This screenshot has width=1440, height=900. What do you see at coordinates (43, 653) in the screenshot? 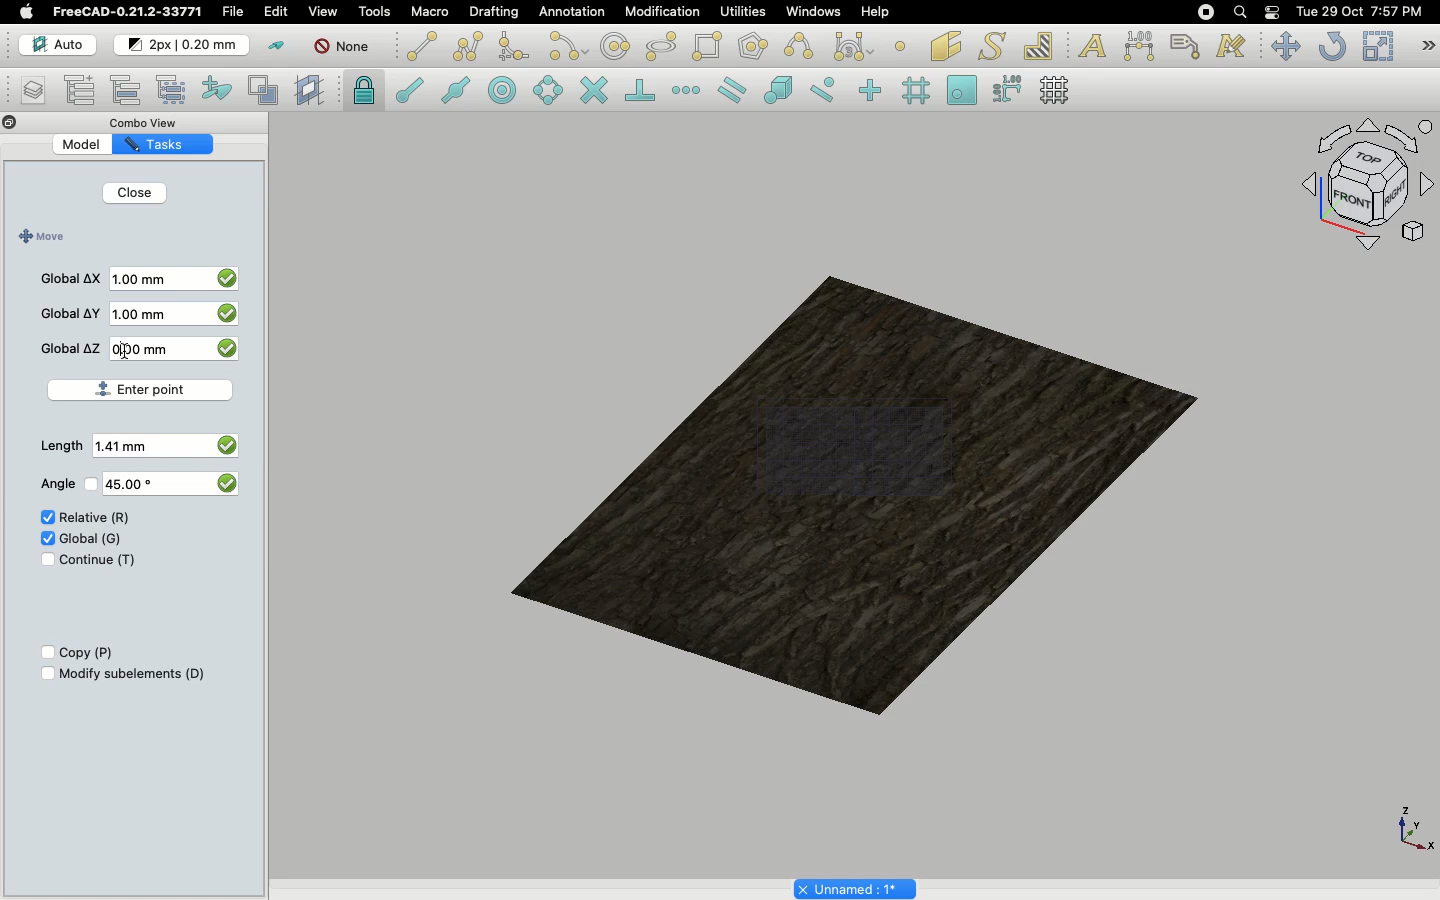
I see `Checkbox` at bounding box center [43, 653].